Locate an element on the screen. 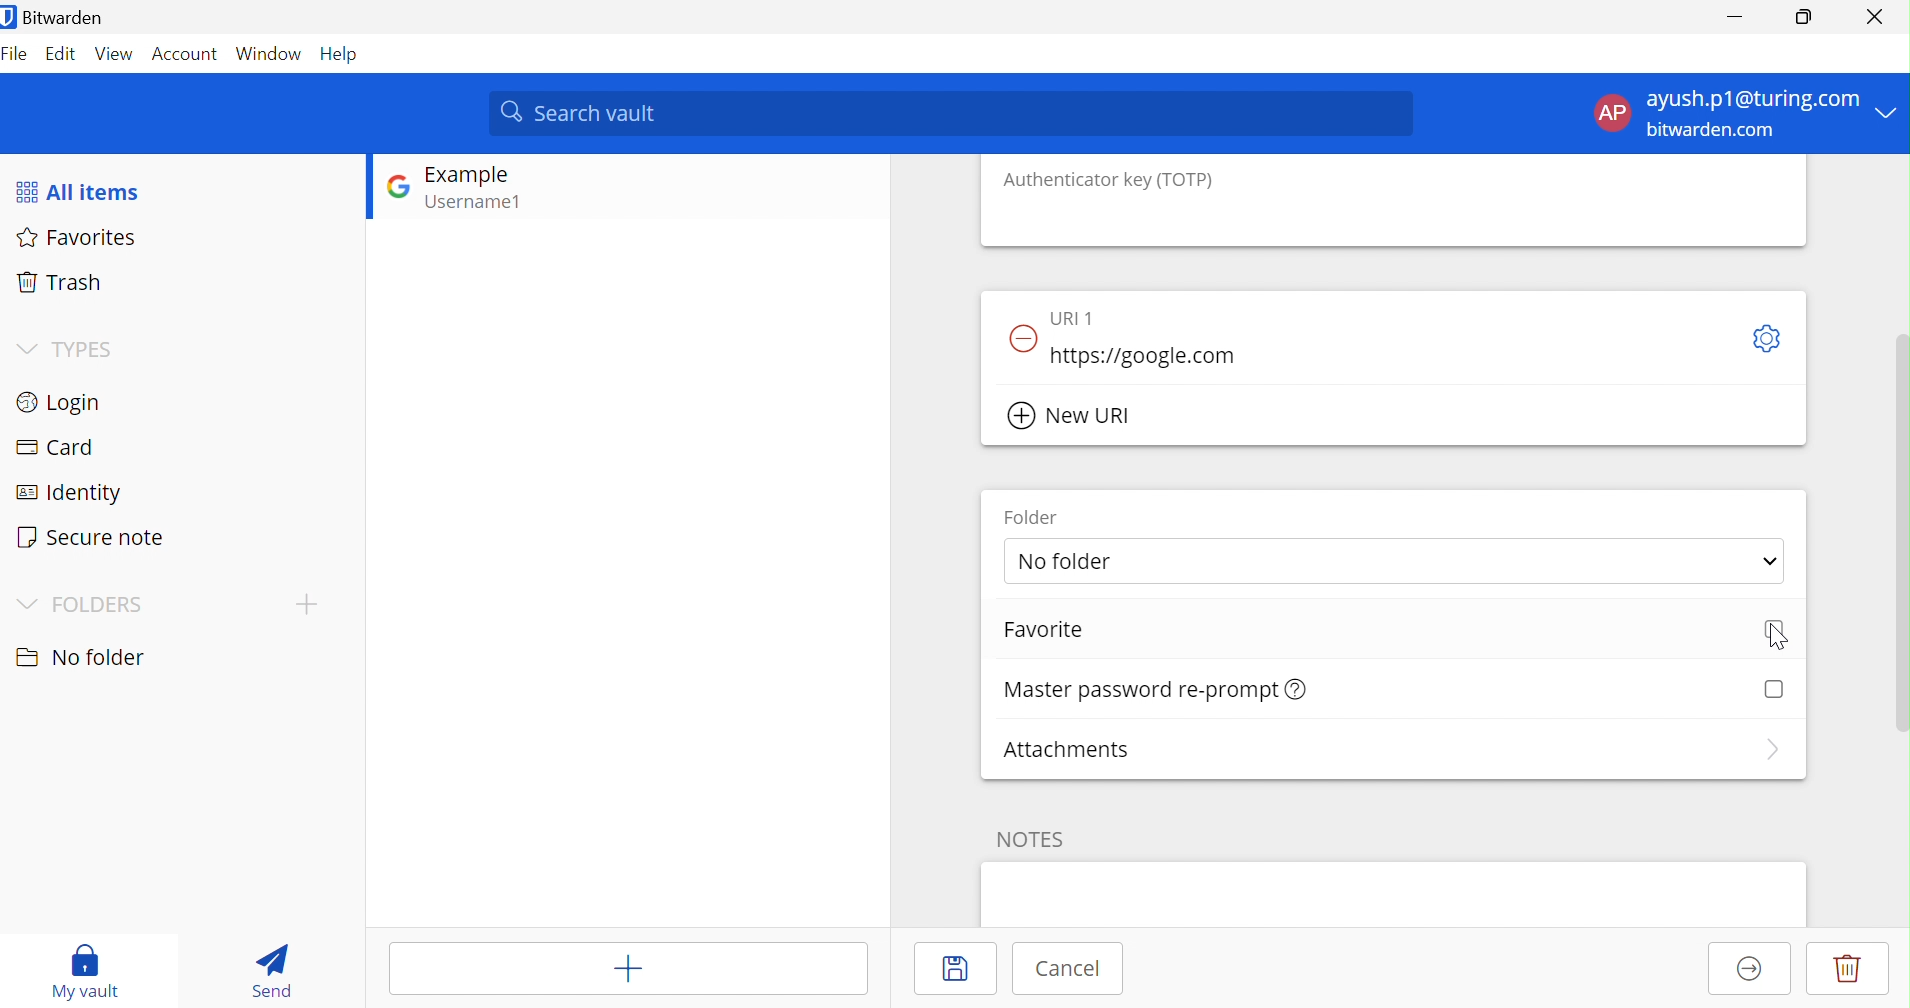 The height and width of the screenshot is (1008, 1910). SCROLLBAR is located at coordinates (1898, 522).